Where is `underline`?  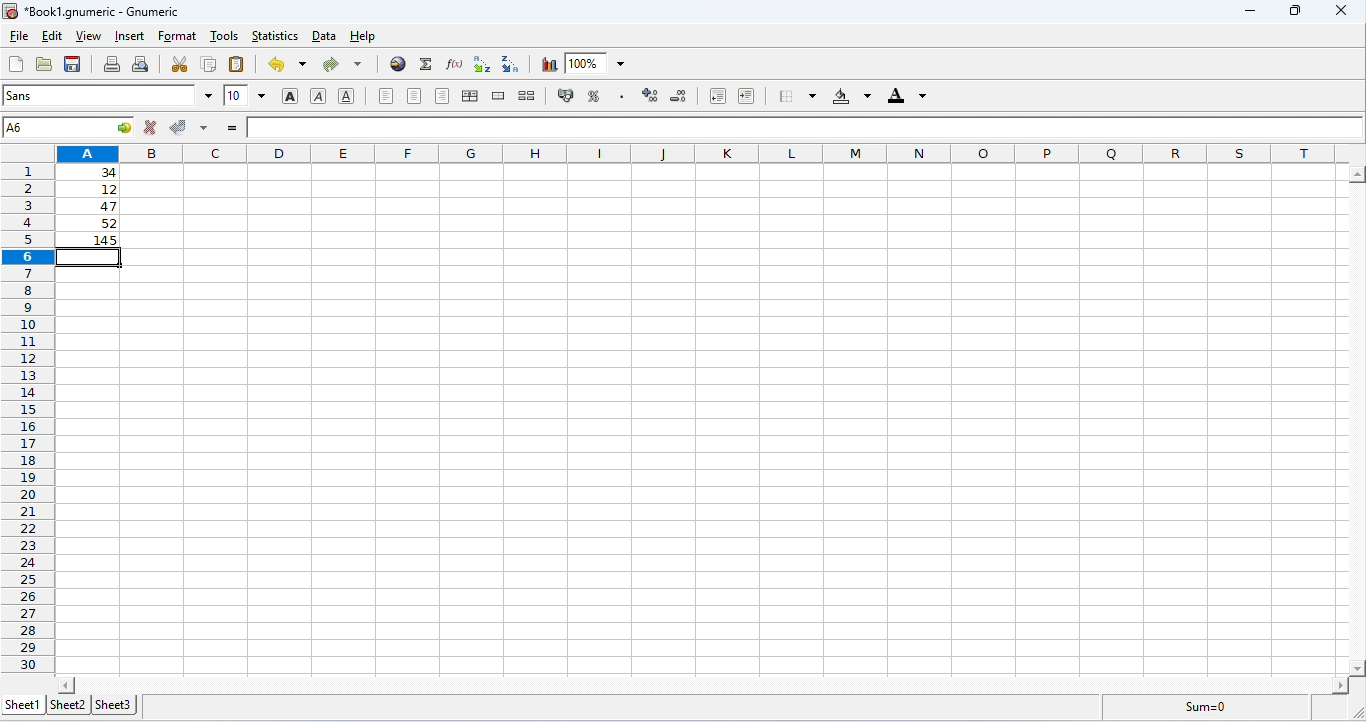 underline is located at coordinates (346, 95).